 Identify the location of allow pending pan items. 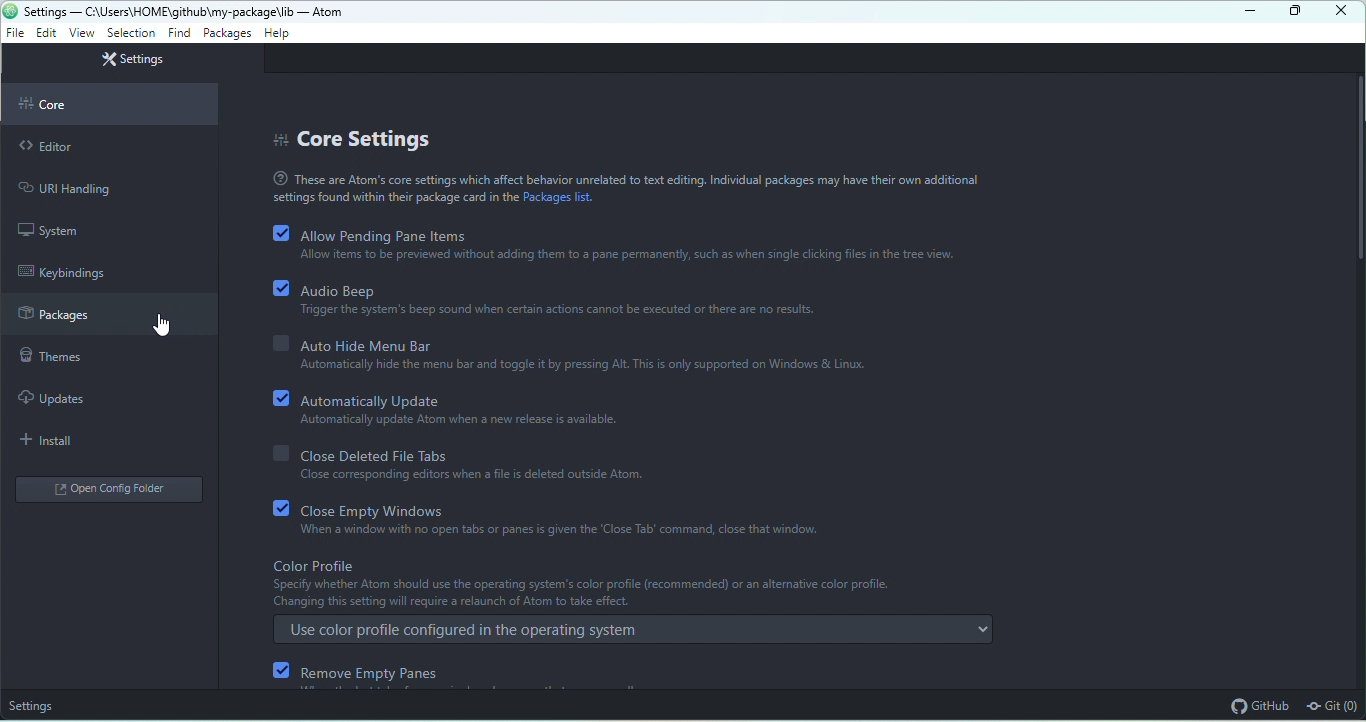
(385, 235).